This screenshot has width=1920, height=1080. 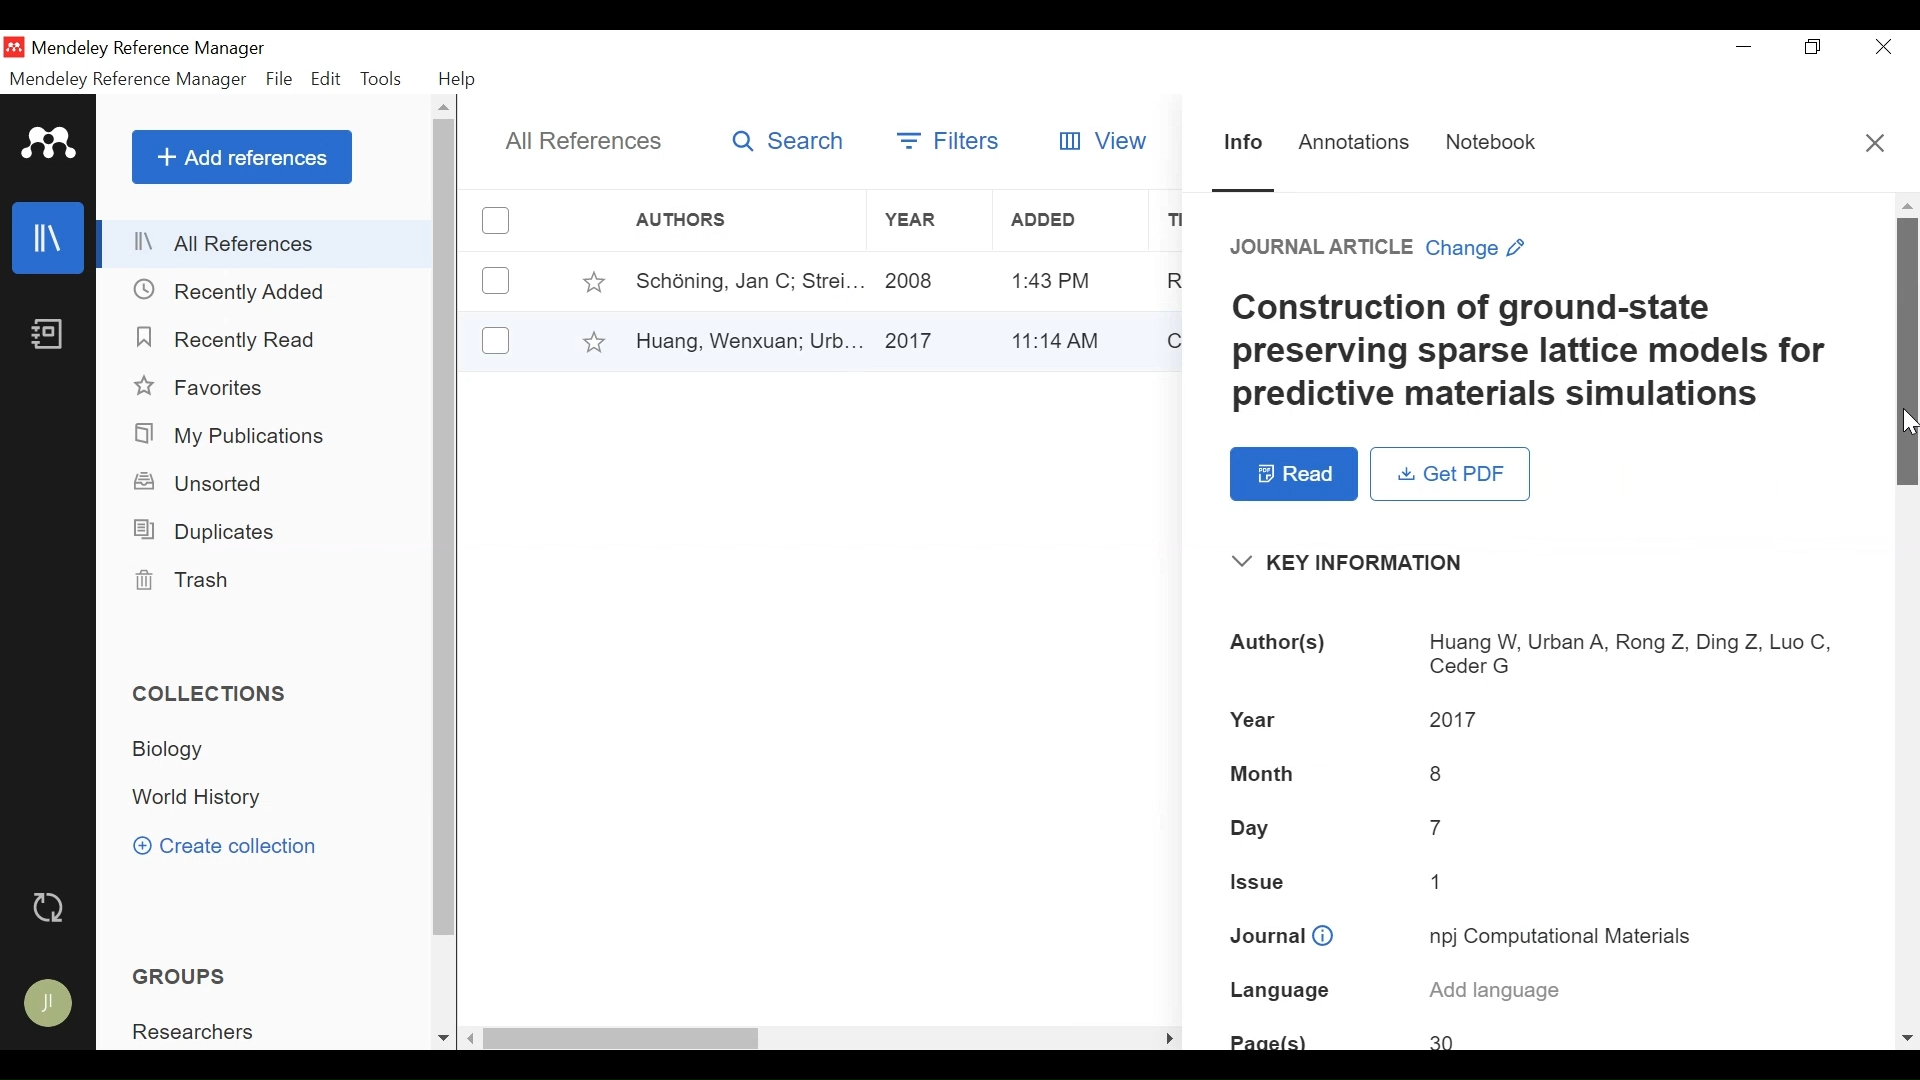 I want to click on Library, so click(x=49, y=237).